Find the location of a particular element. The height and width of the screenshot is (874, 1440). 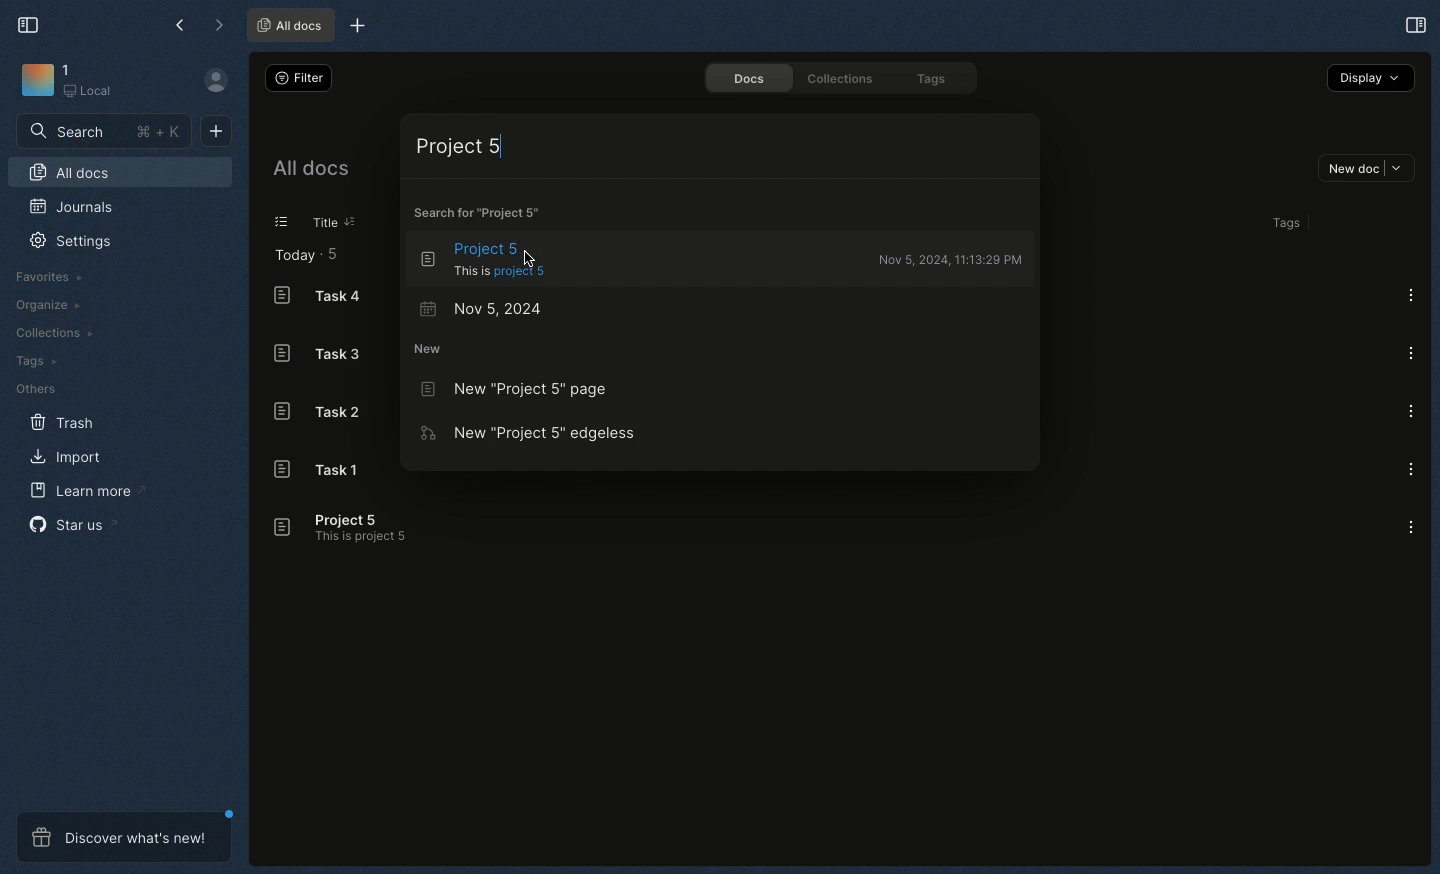

New is located at coordinates (432, 349).